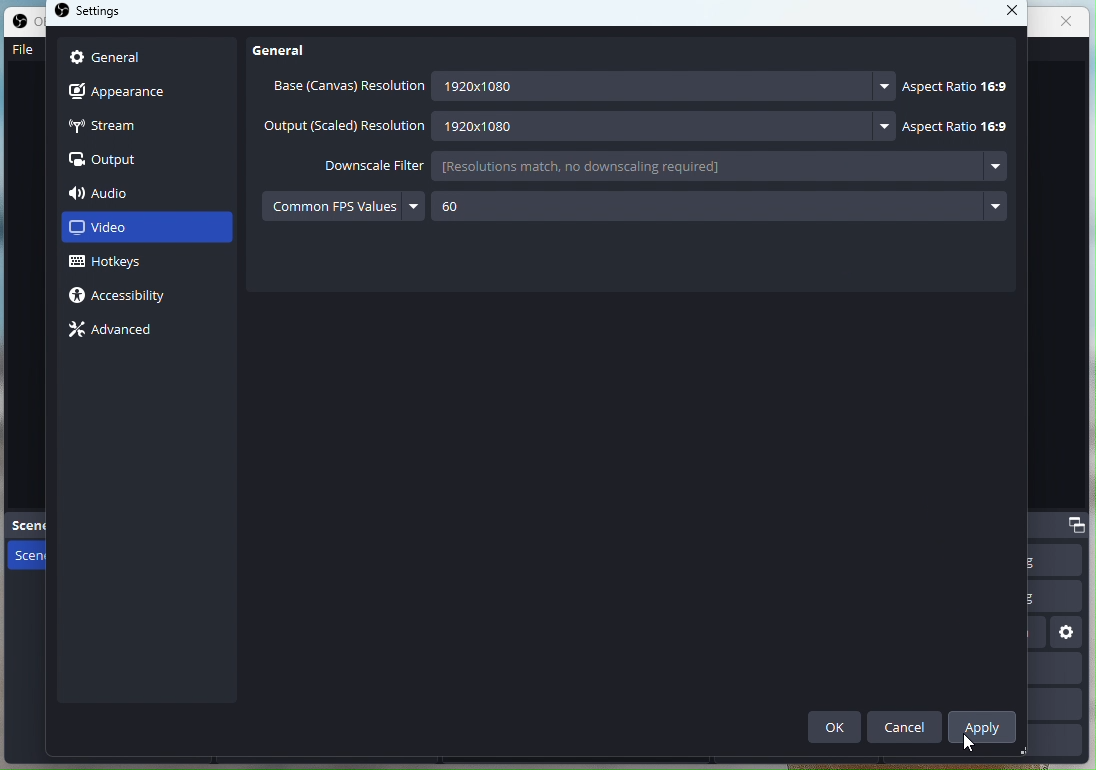 This screenshot has width=1096, height=770. Describe the element at coordinates (23, 24) in the screenshot. I see `OBS studio logo` at that location.